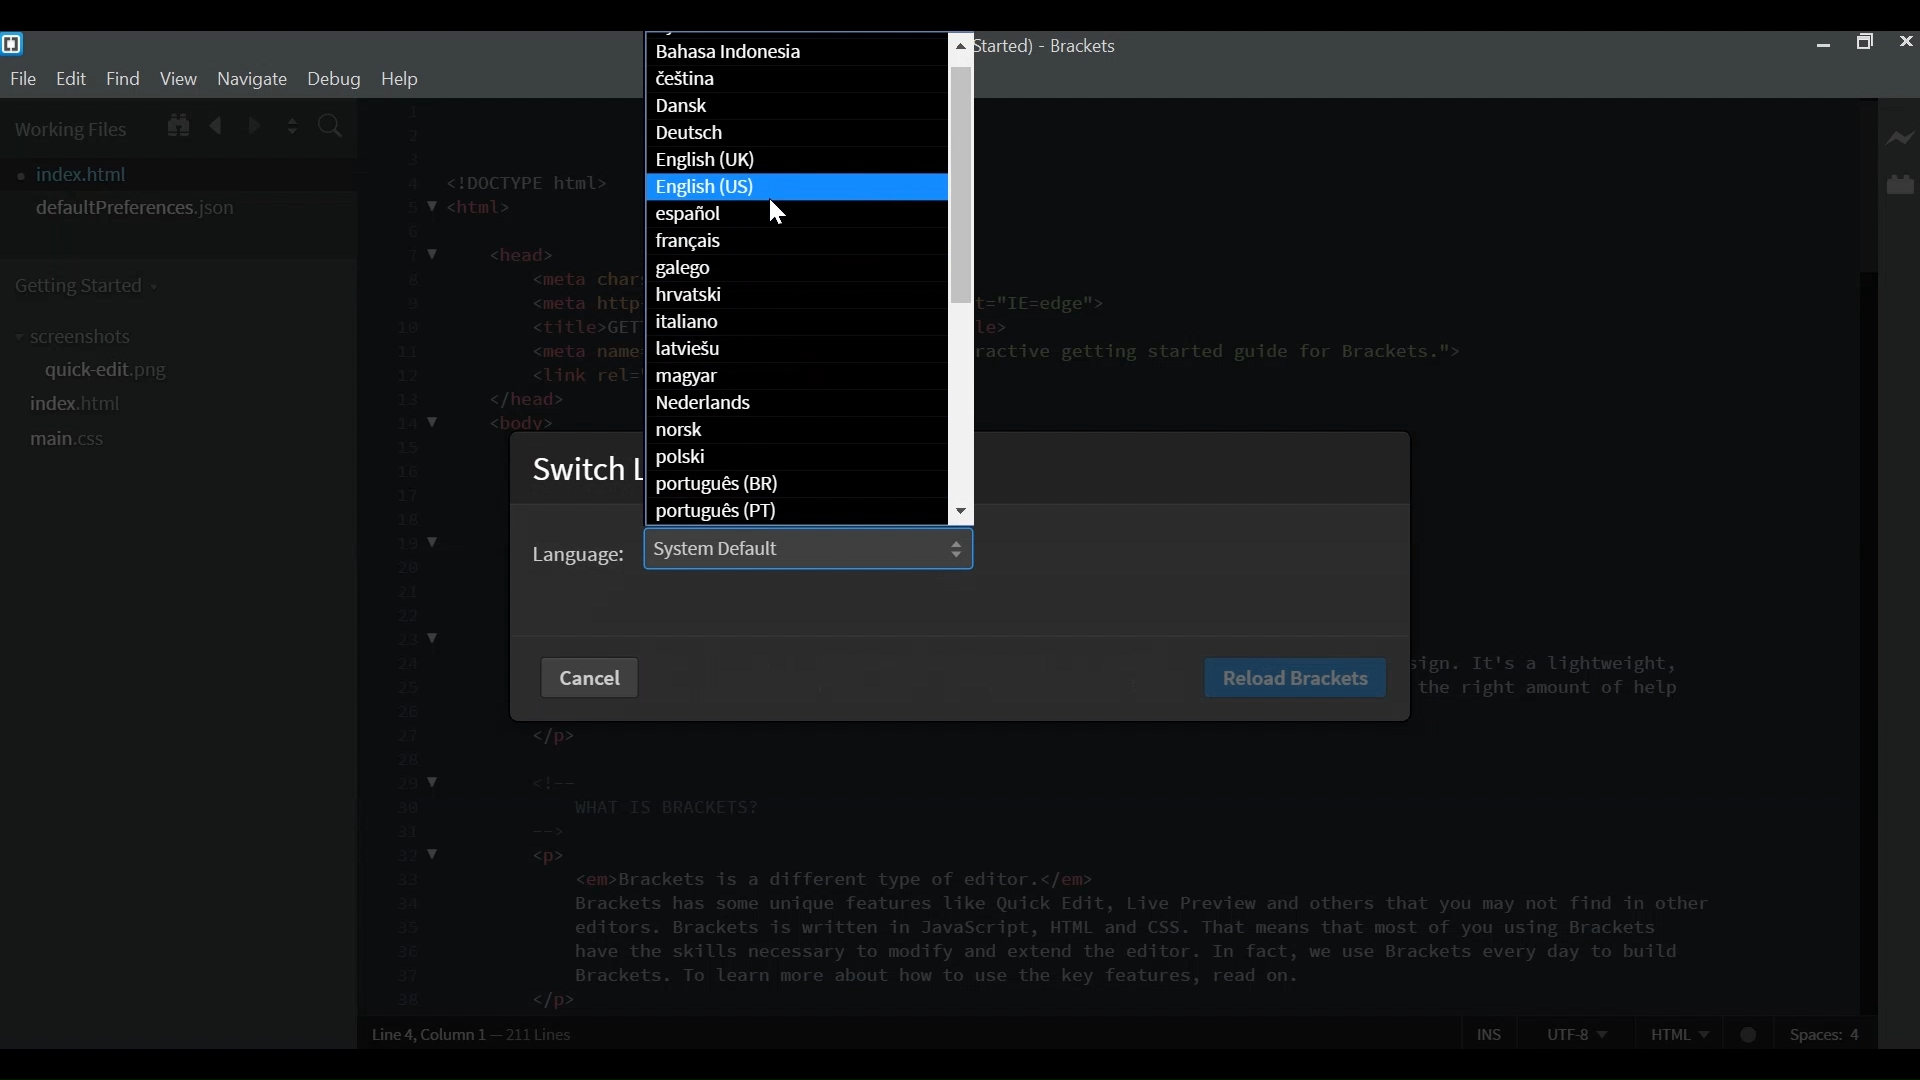  What do you see at coordinates (1823, 42) in the screenshot?
I see `minimize` at bounding box center [1823, 42].